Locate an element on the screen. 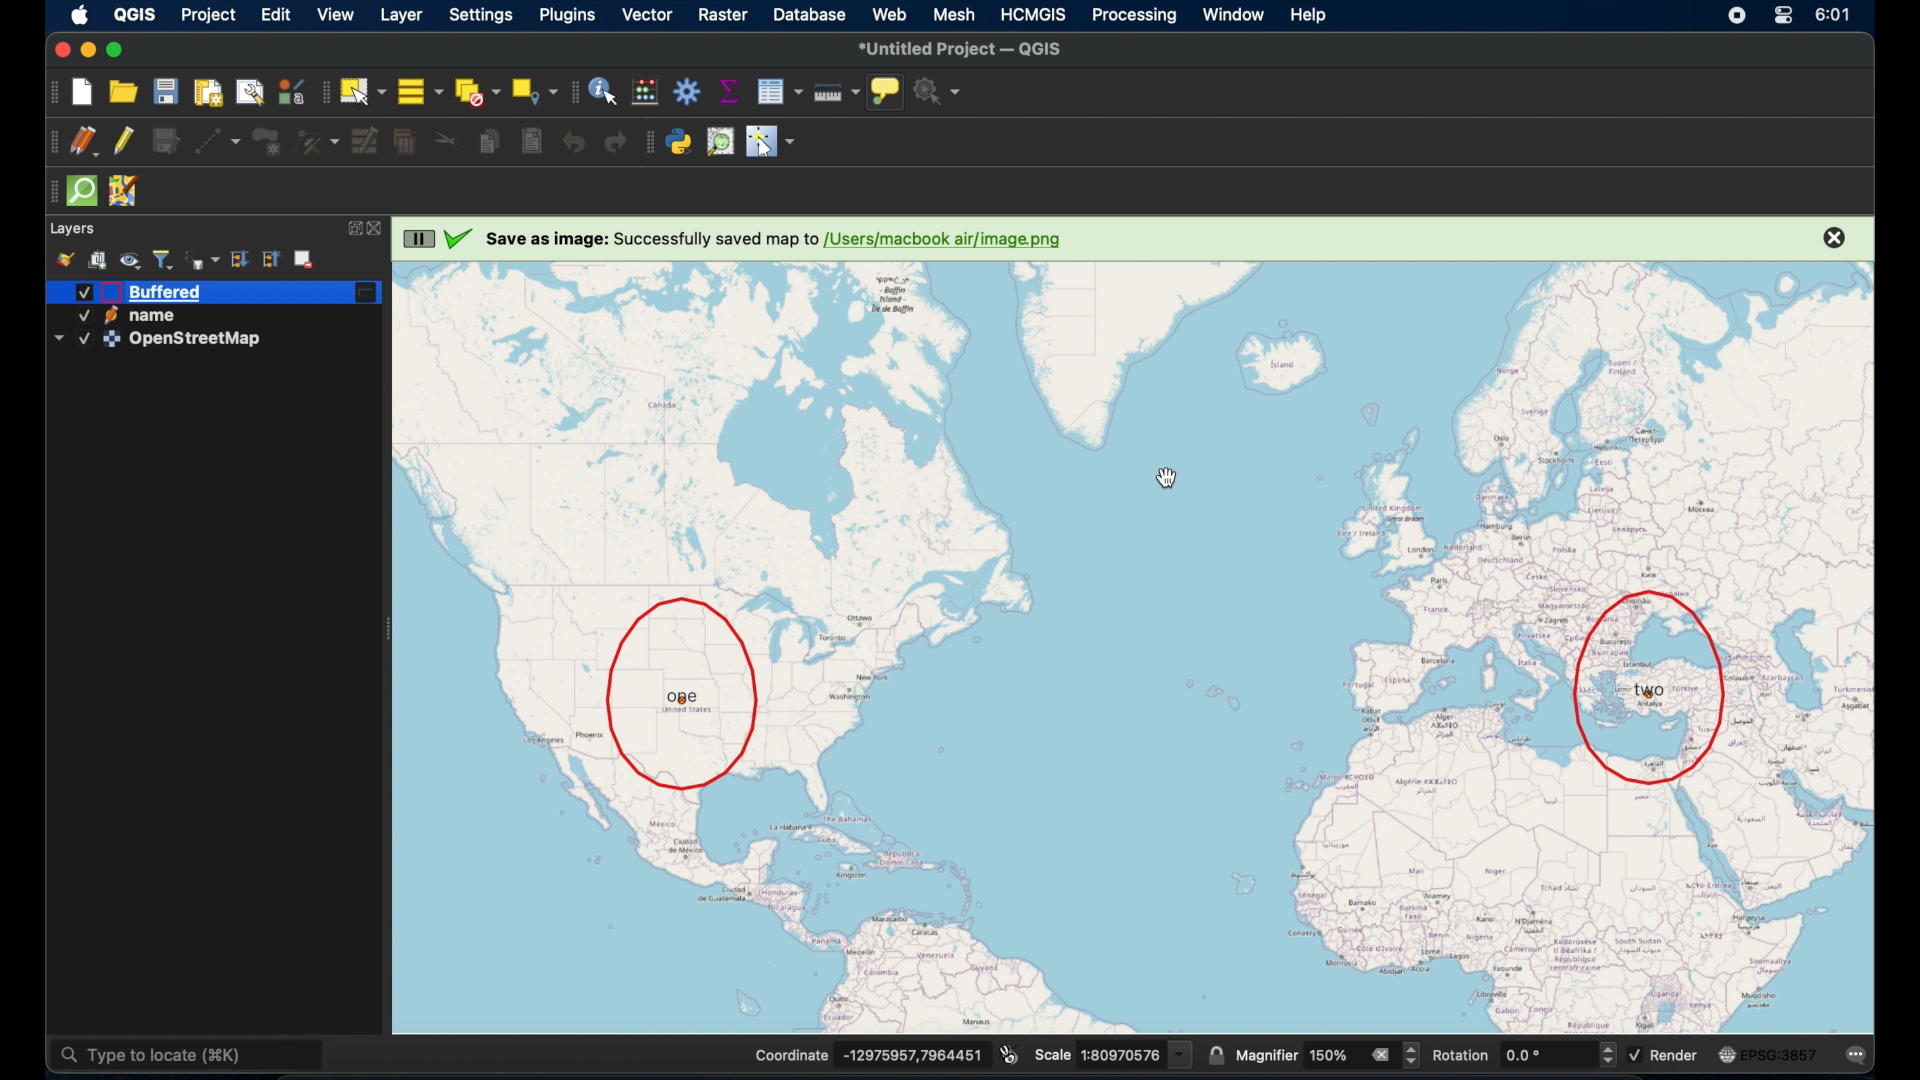 This screenshot has height=1080, width=1920. switches mouse to configurable pointer is located at coordinates (771, 142).